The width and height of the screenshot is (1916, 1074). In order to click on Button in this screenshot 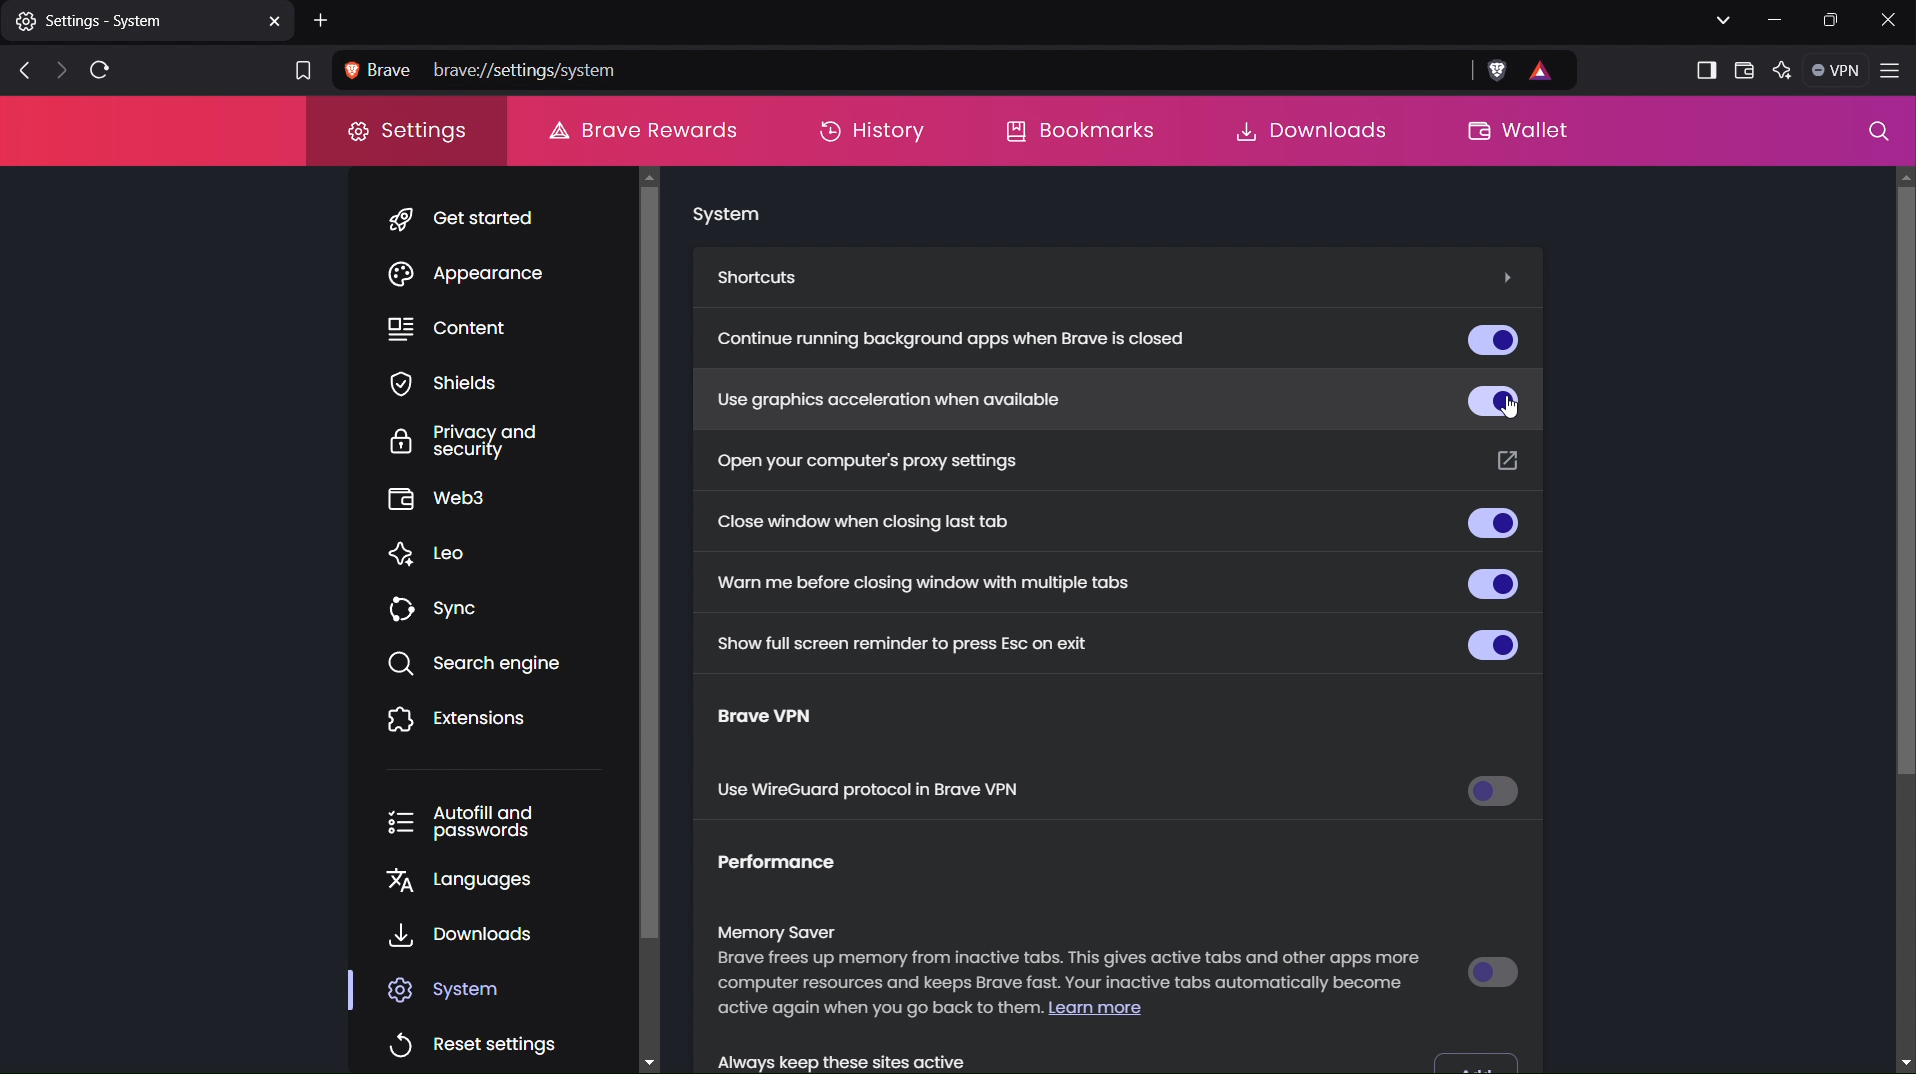, I will do `click(1491, 525)`.